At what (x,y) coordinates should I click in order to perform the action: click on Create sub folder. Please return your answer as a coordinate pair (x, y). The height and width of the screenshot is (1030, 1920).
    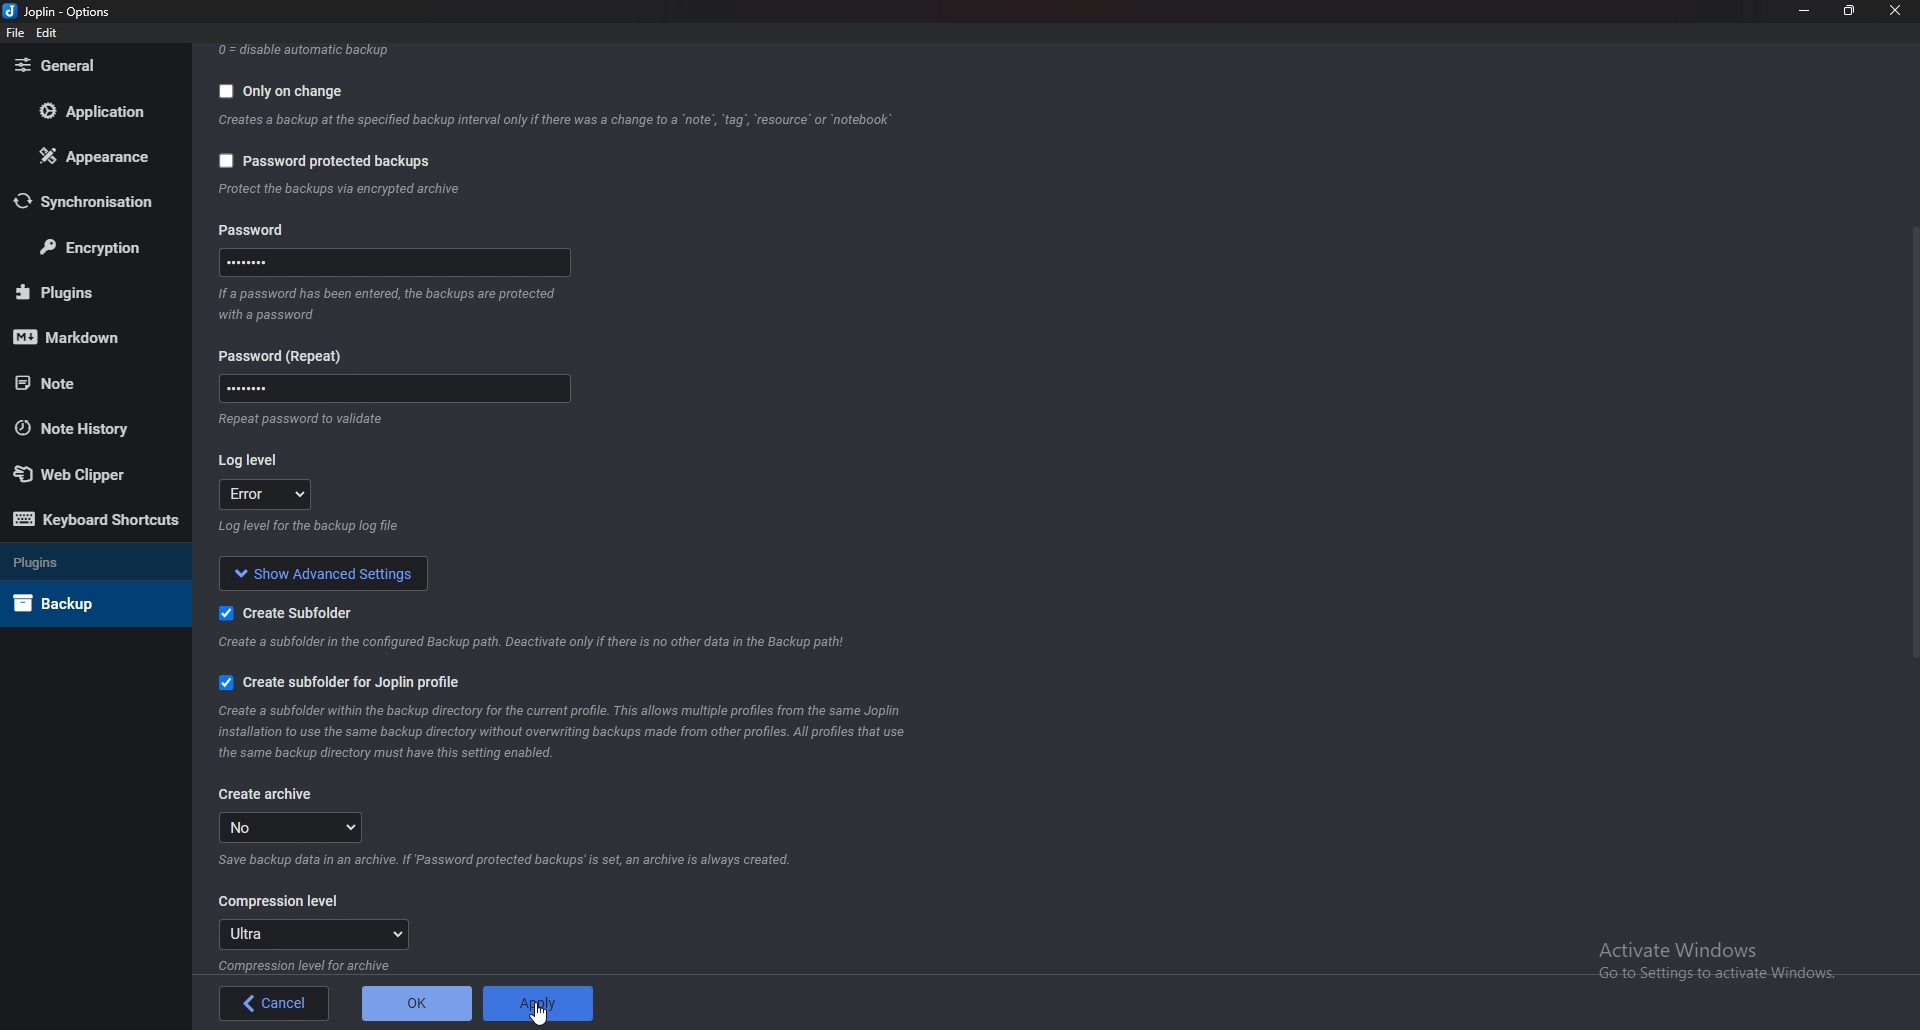
    Looking at the image, I should click on (298, 610).